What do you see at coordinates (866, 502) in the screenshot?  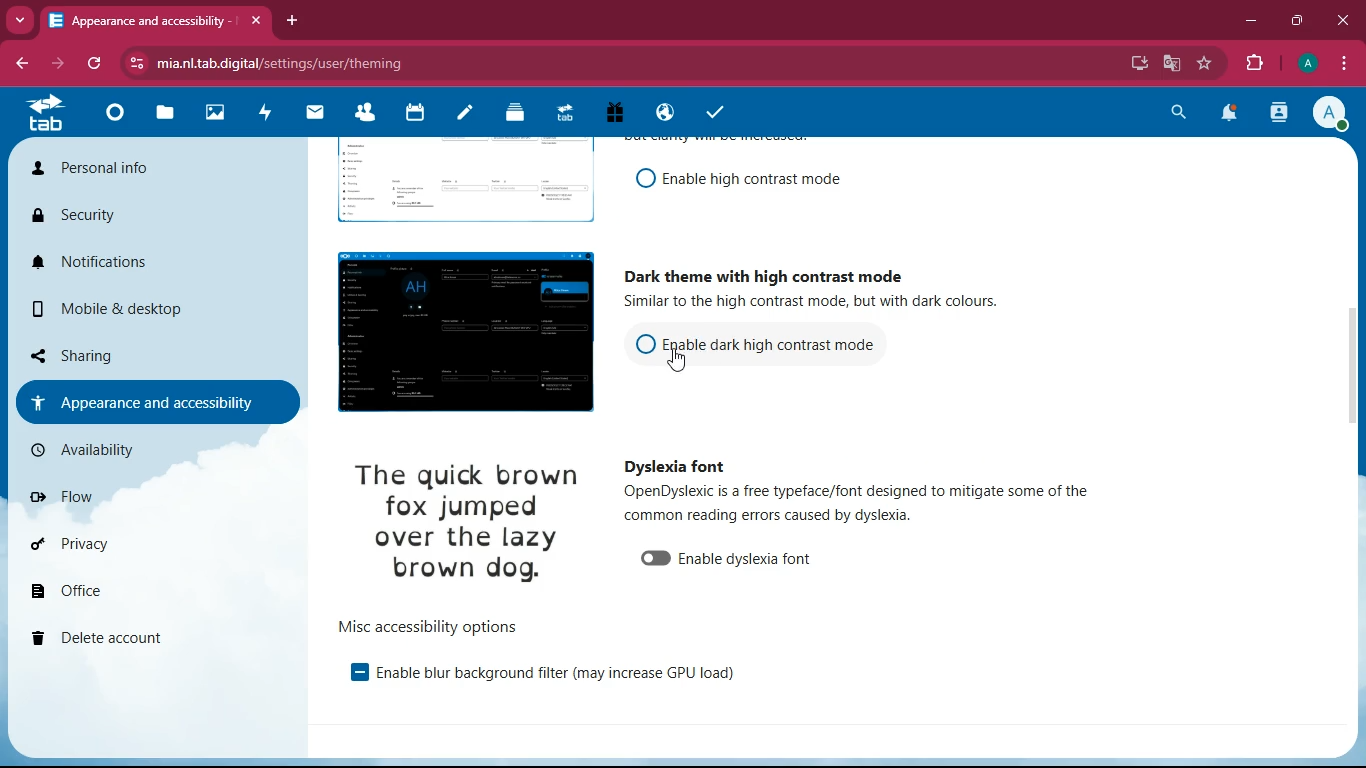 I see `description` at bounding box center [866, 502].